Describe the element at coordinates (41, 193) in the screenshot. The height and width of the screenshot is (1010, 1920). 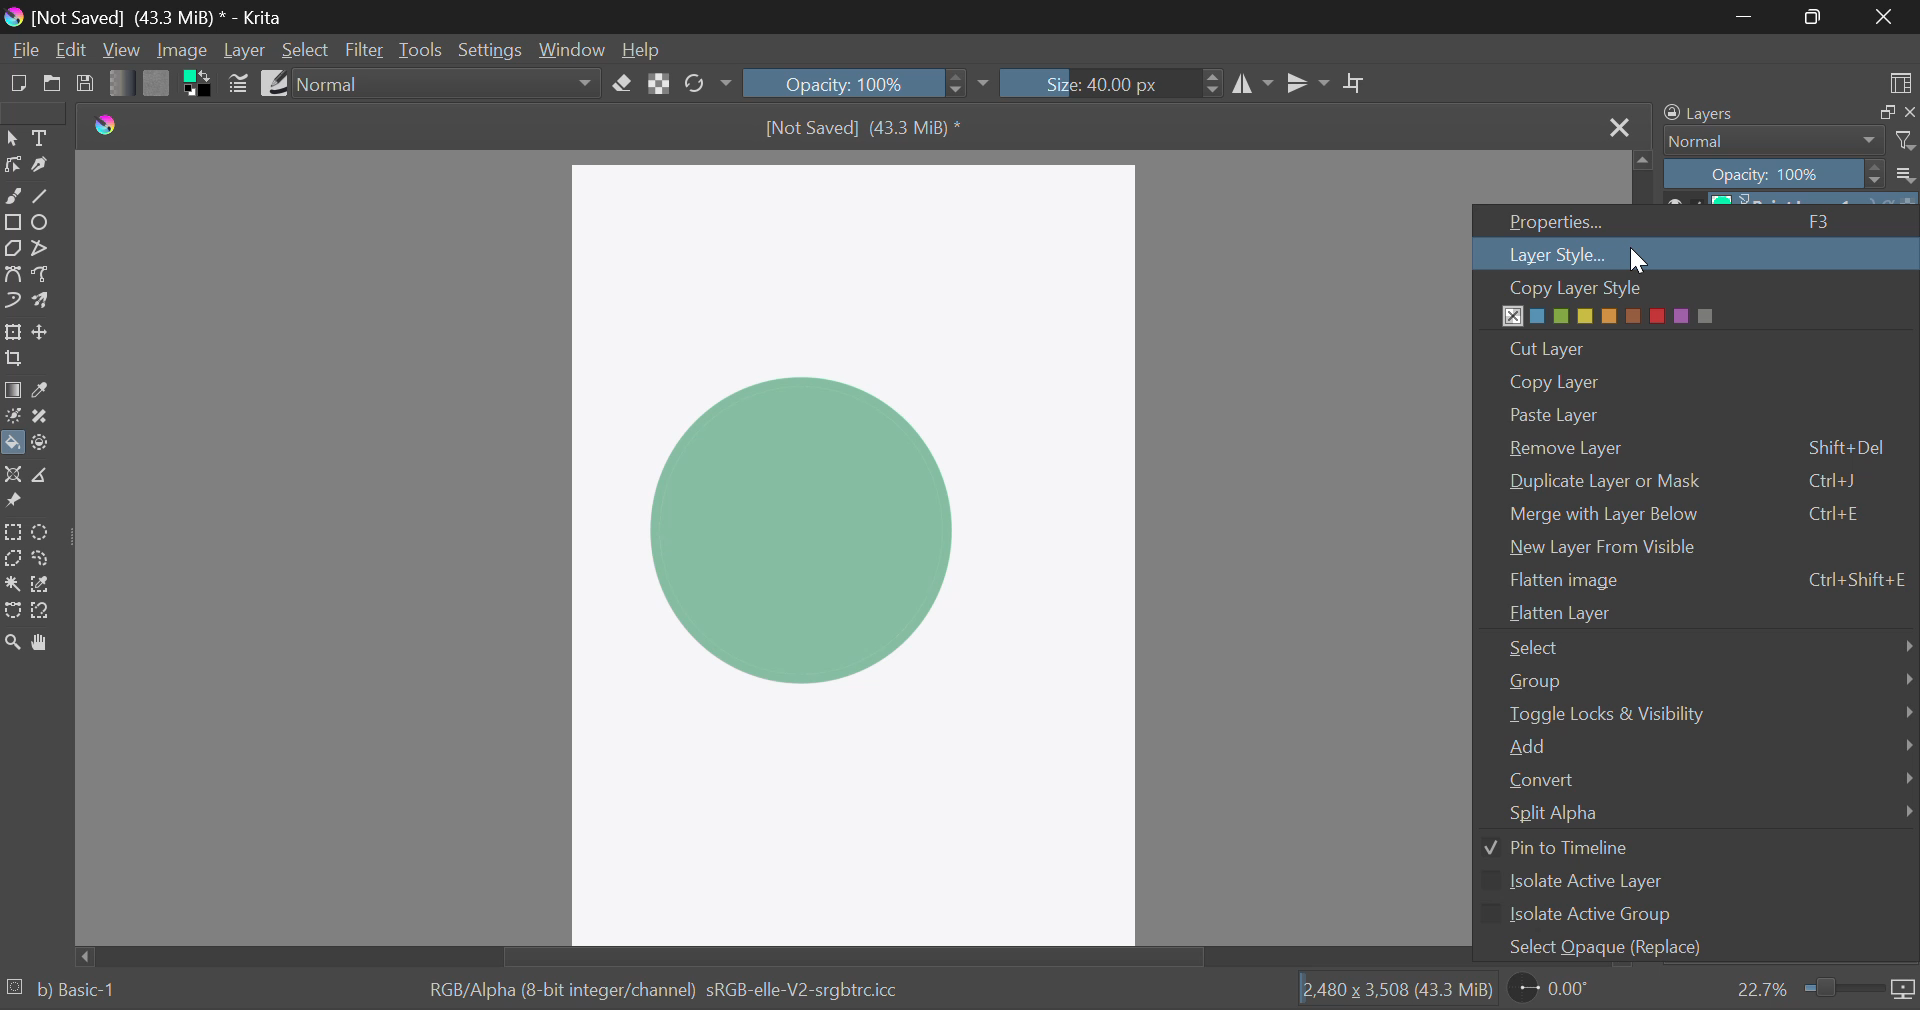
I see `Line` at that location.